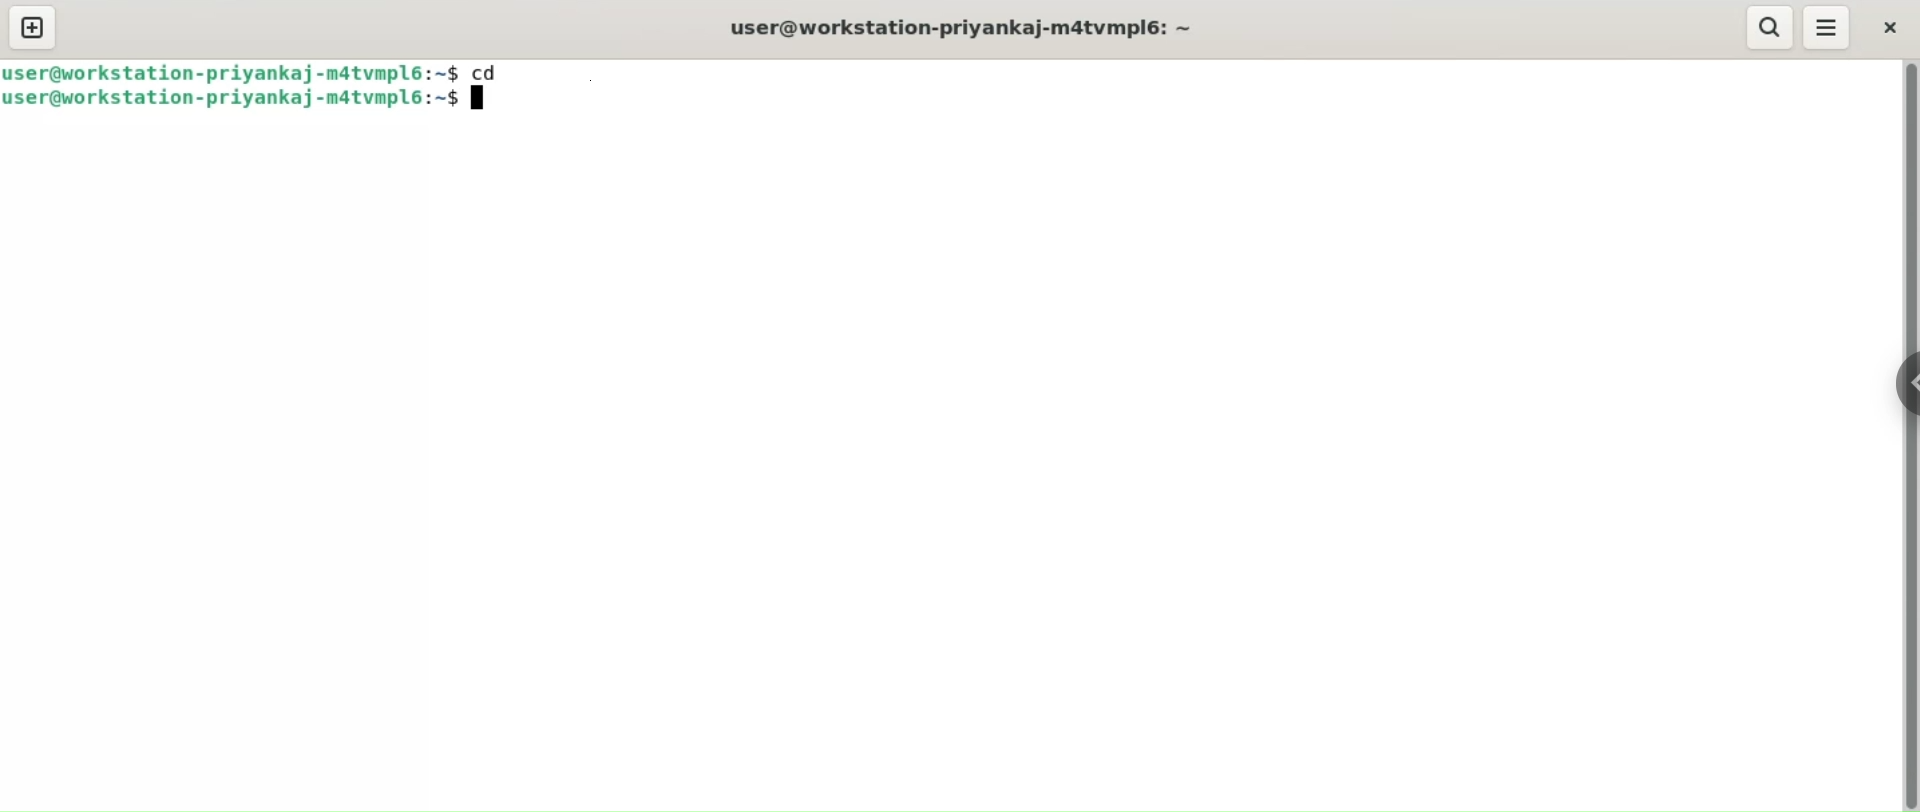  Describe the element at coordinates (1887, 26) in the screenshot. I see `close` at that location.